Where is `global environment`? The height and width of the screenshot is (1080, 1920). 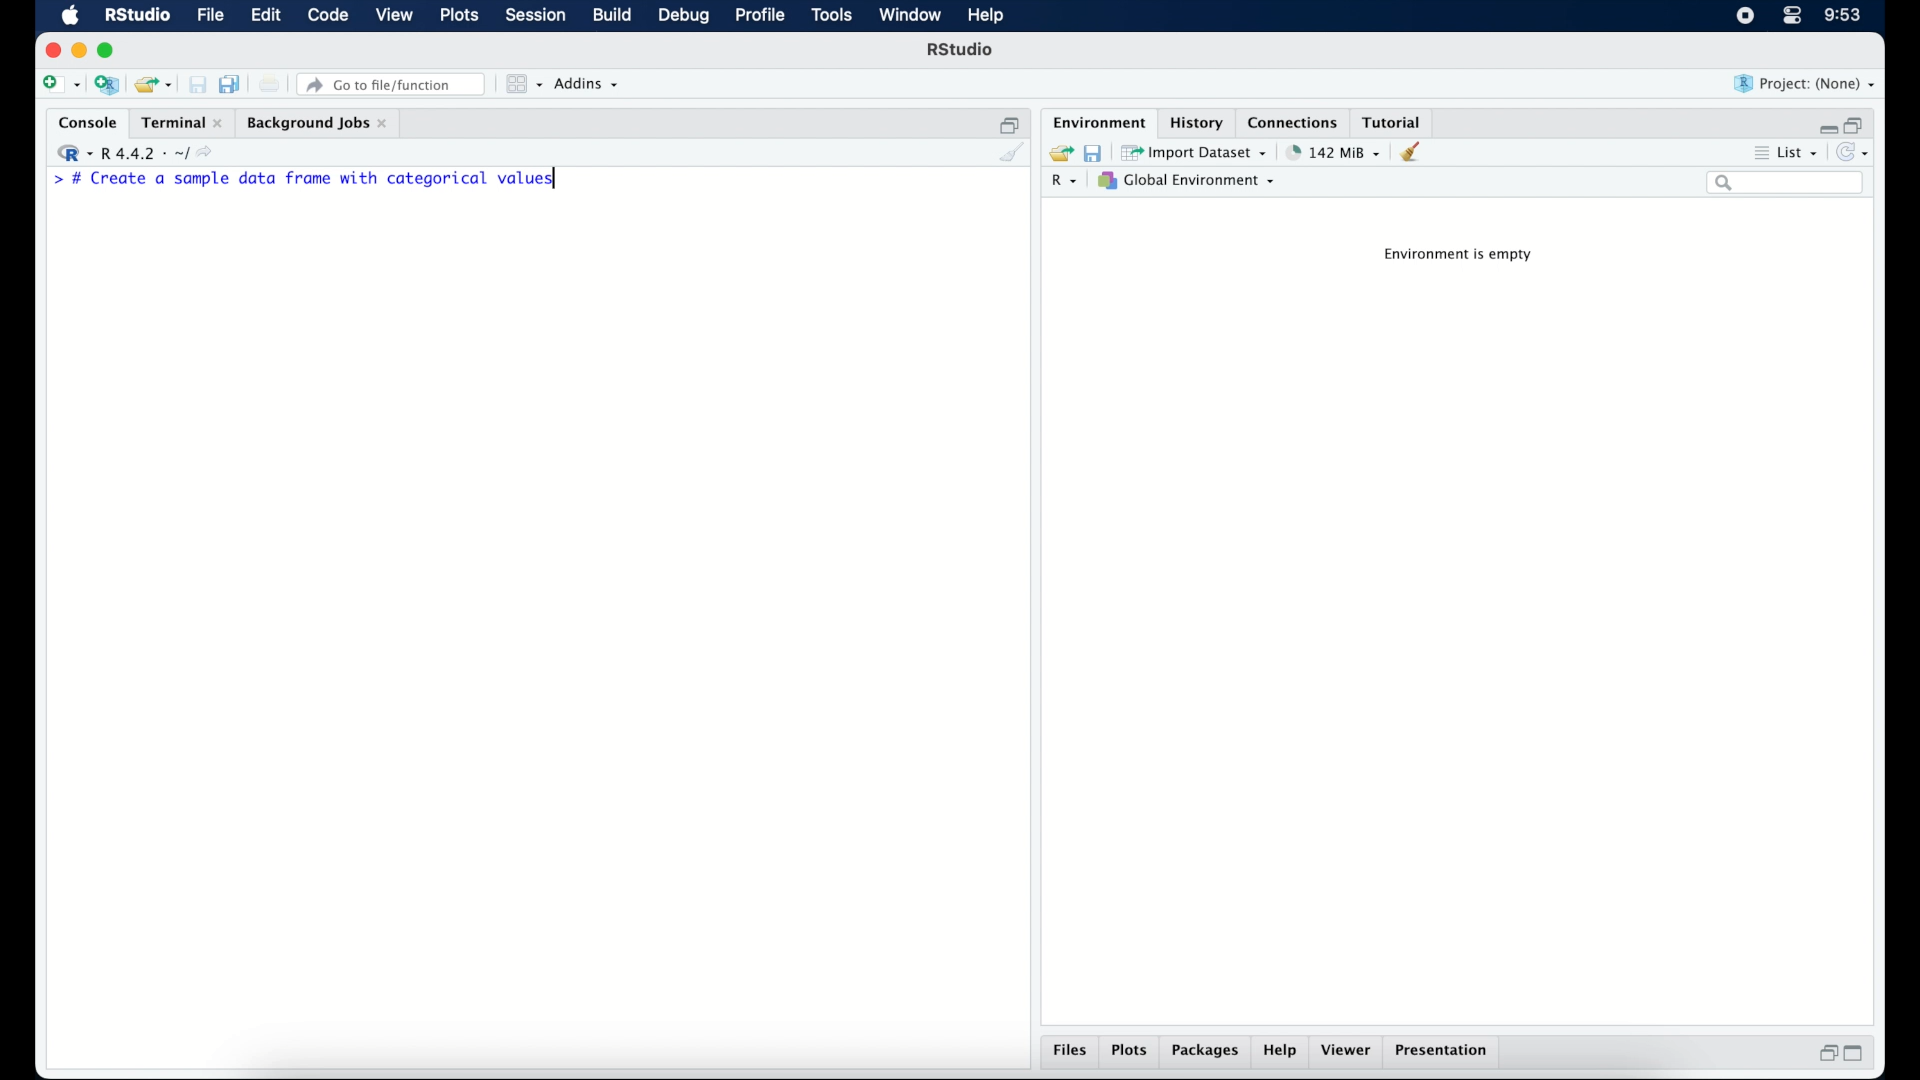 global environment is located at coordinates (1193, 181).